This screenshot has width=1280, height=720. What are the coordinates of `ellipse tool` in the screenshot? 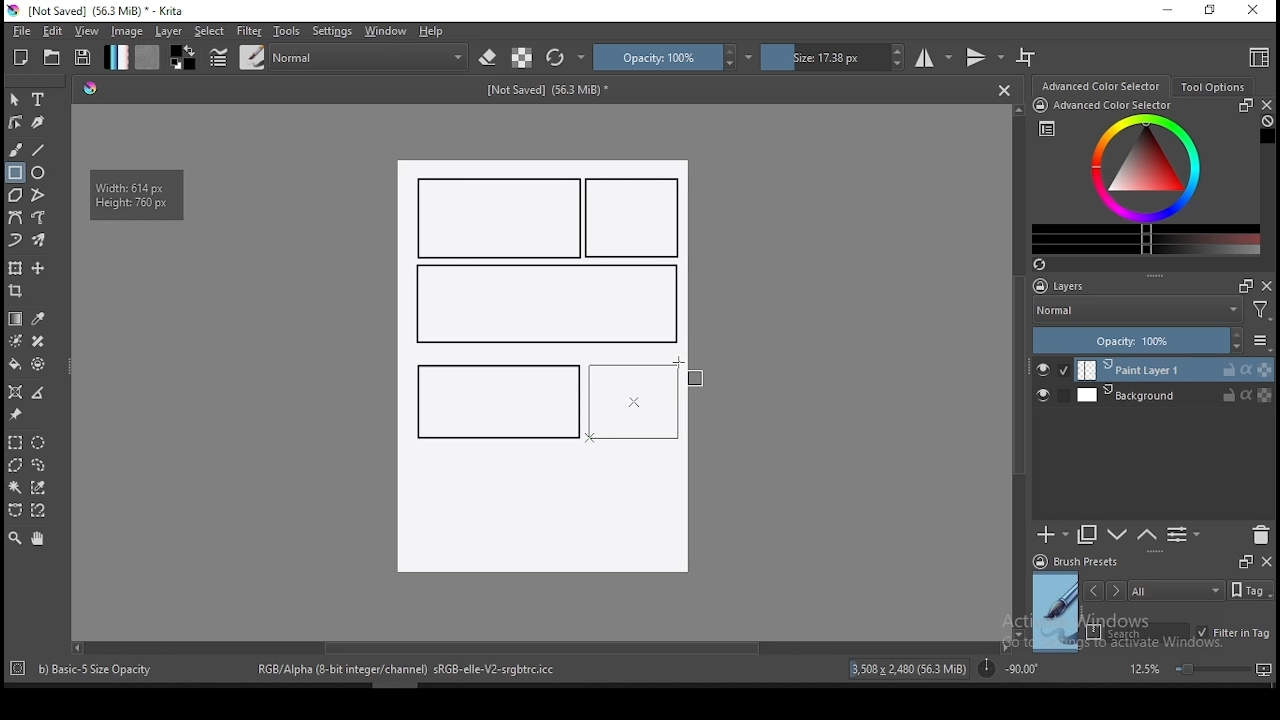 It's located at (39, 171).